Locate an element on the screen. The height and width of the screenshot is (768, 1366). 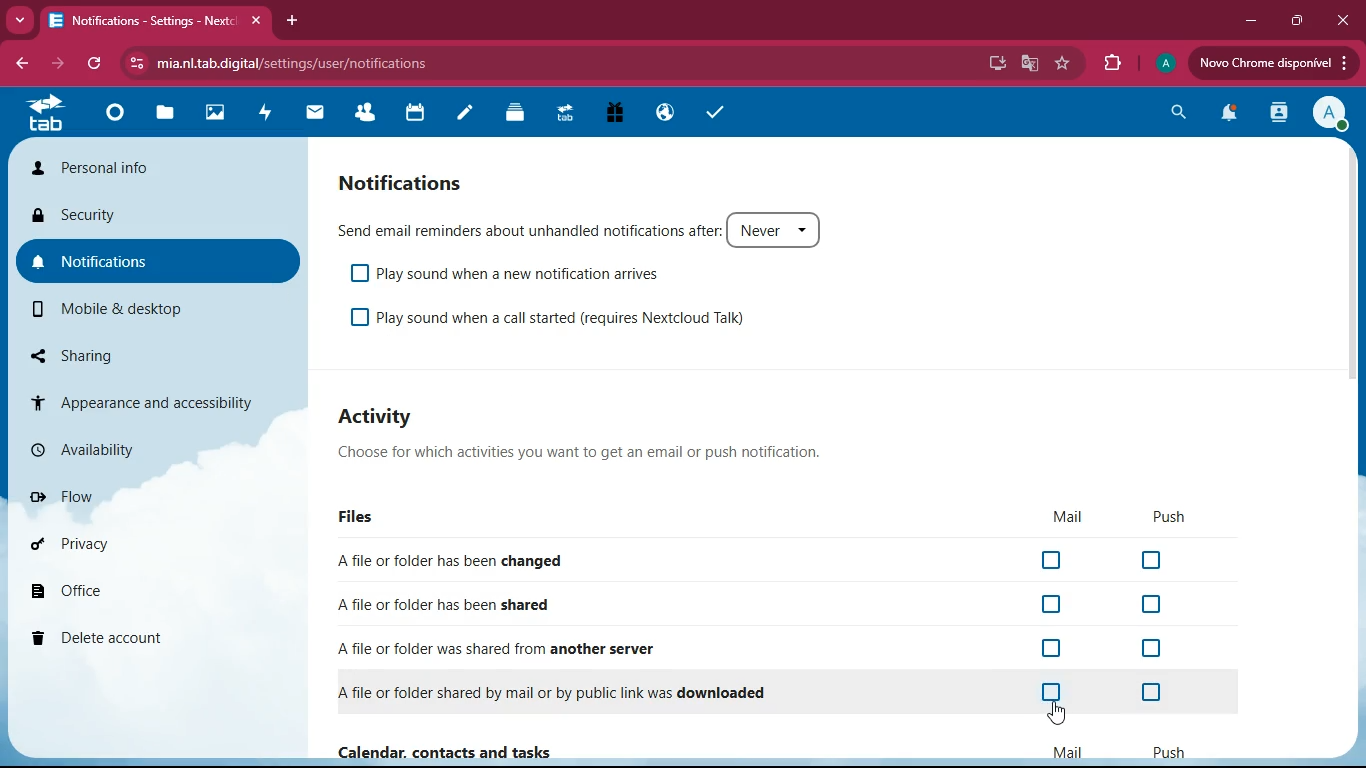
profile is located at coordinates (1161, 64).